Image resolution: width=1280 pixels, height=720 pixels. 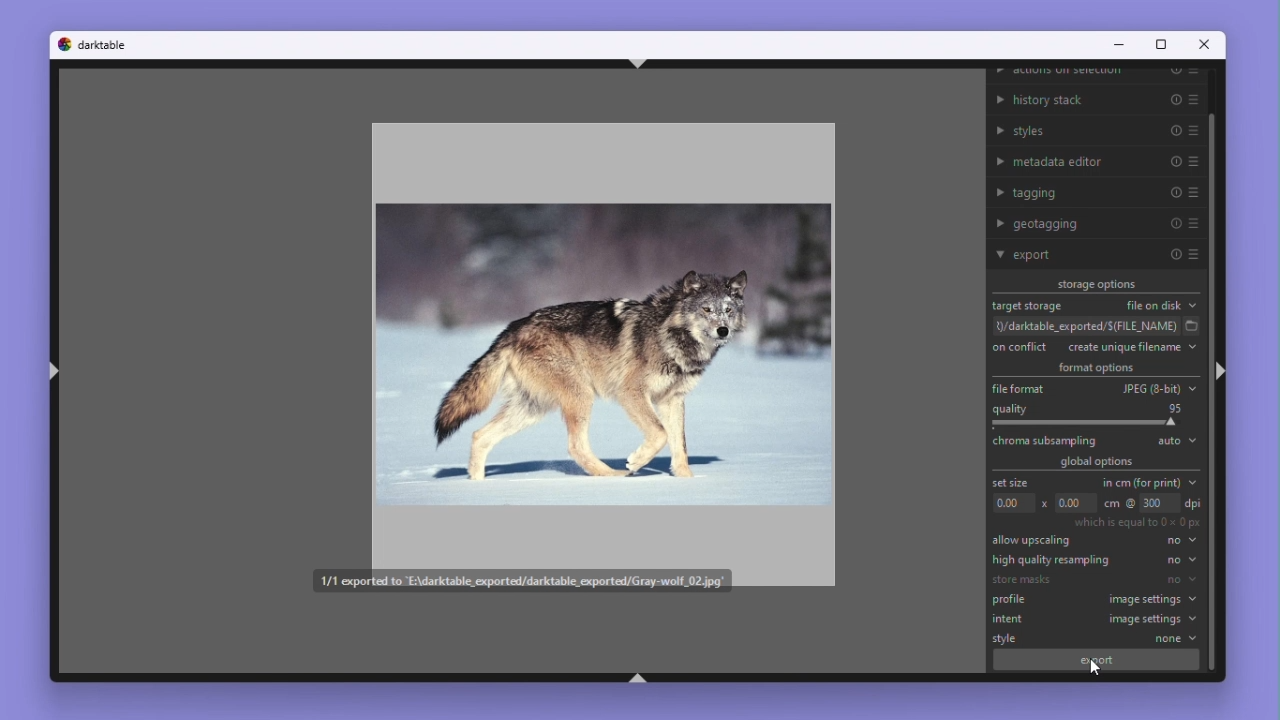 I want to click on Tagging, so click(x=1096, y=192).